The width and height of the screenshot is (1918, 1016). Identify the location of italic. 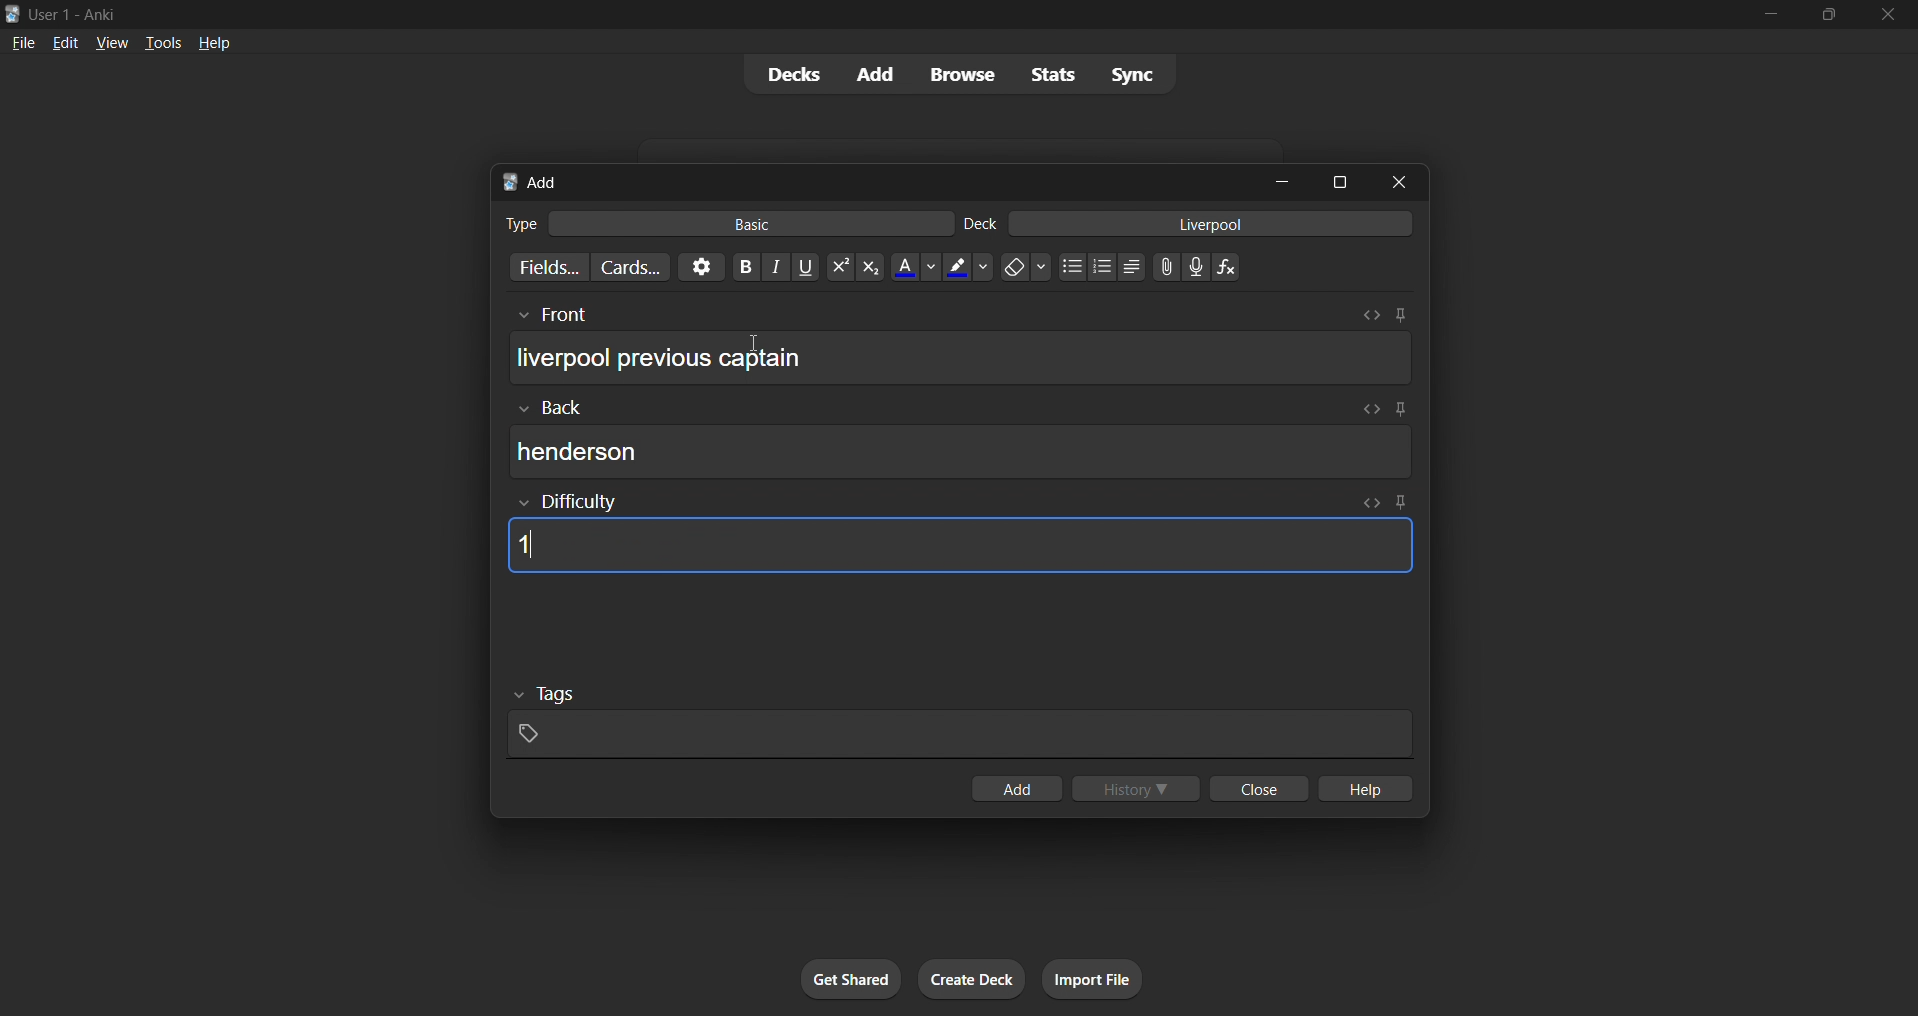
(778, 269).